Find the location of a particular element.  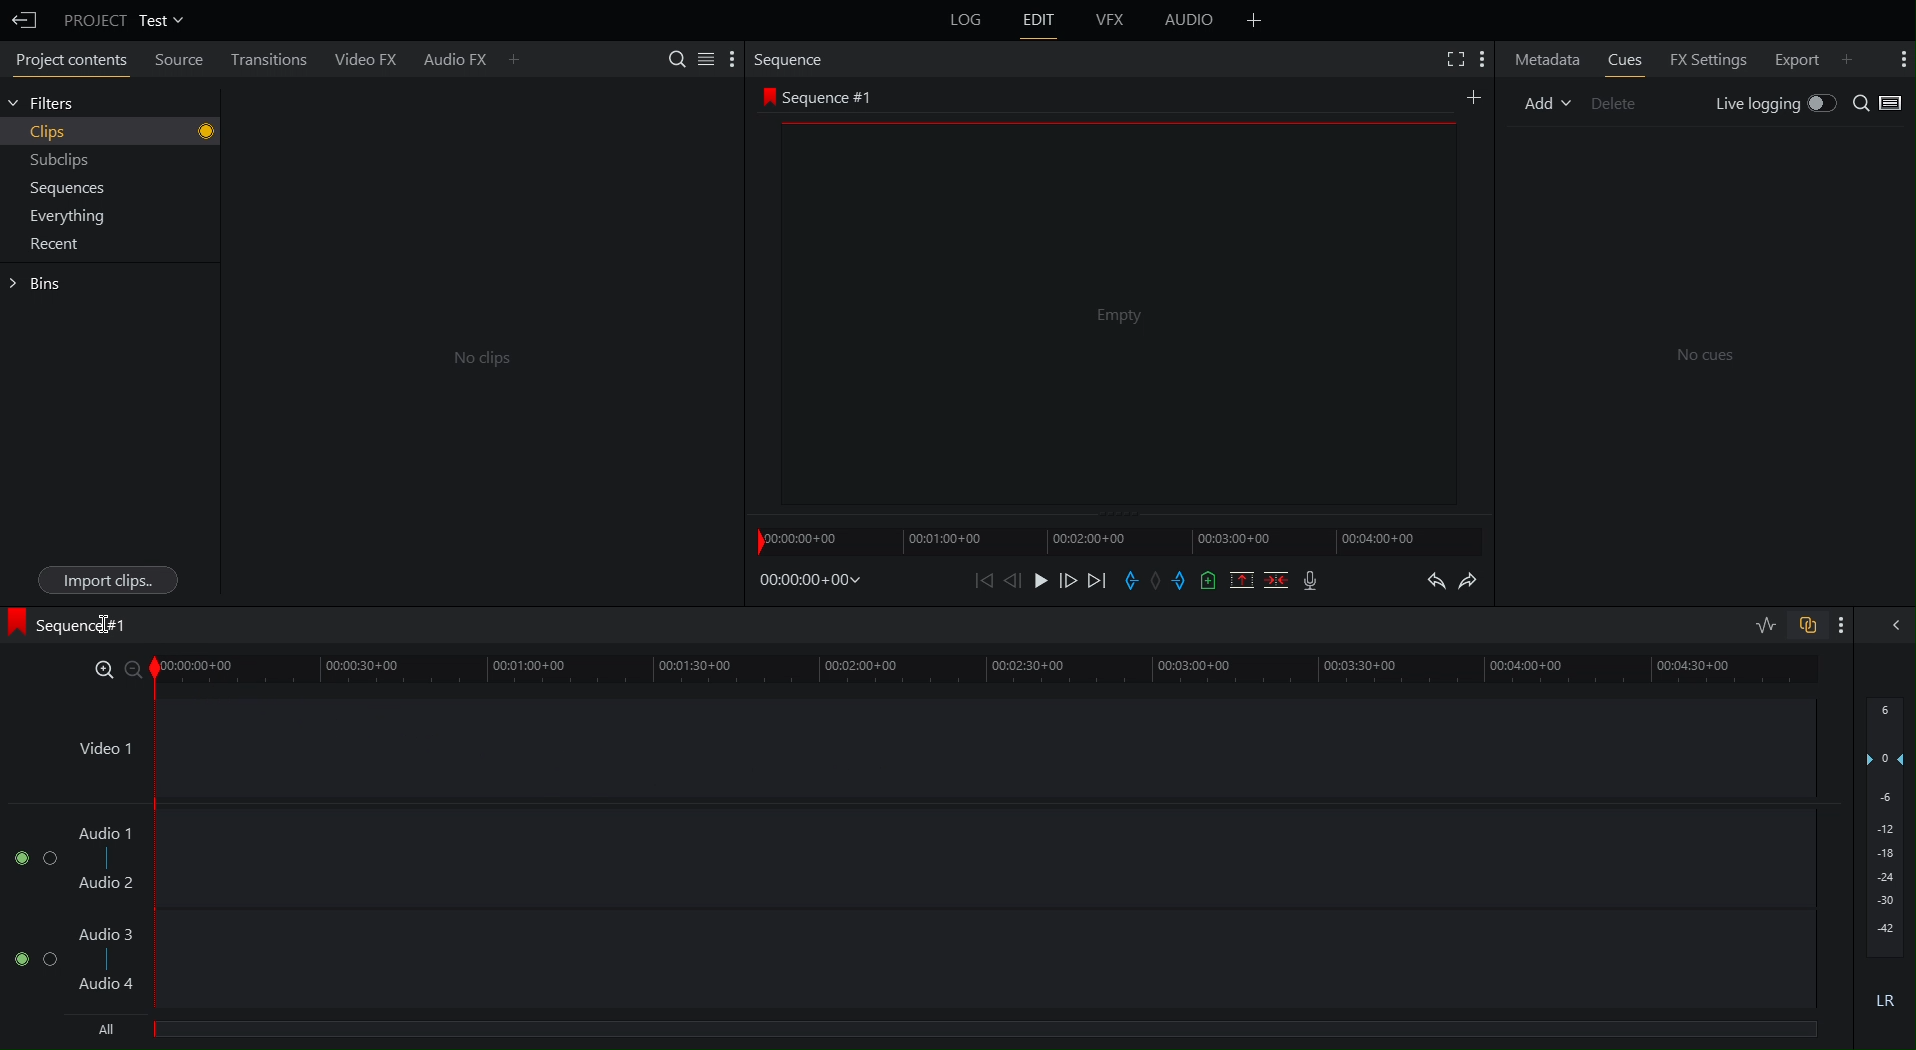

Toggle audio levels editing is located at coordinates (1760, 623).